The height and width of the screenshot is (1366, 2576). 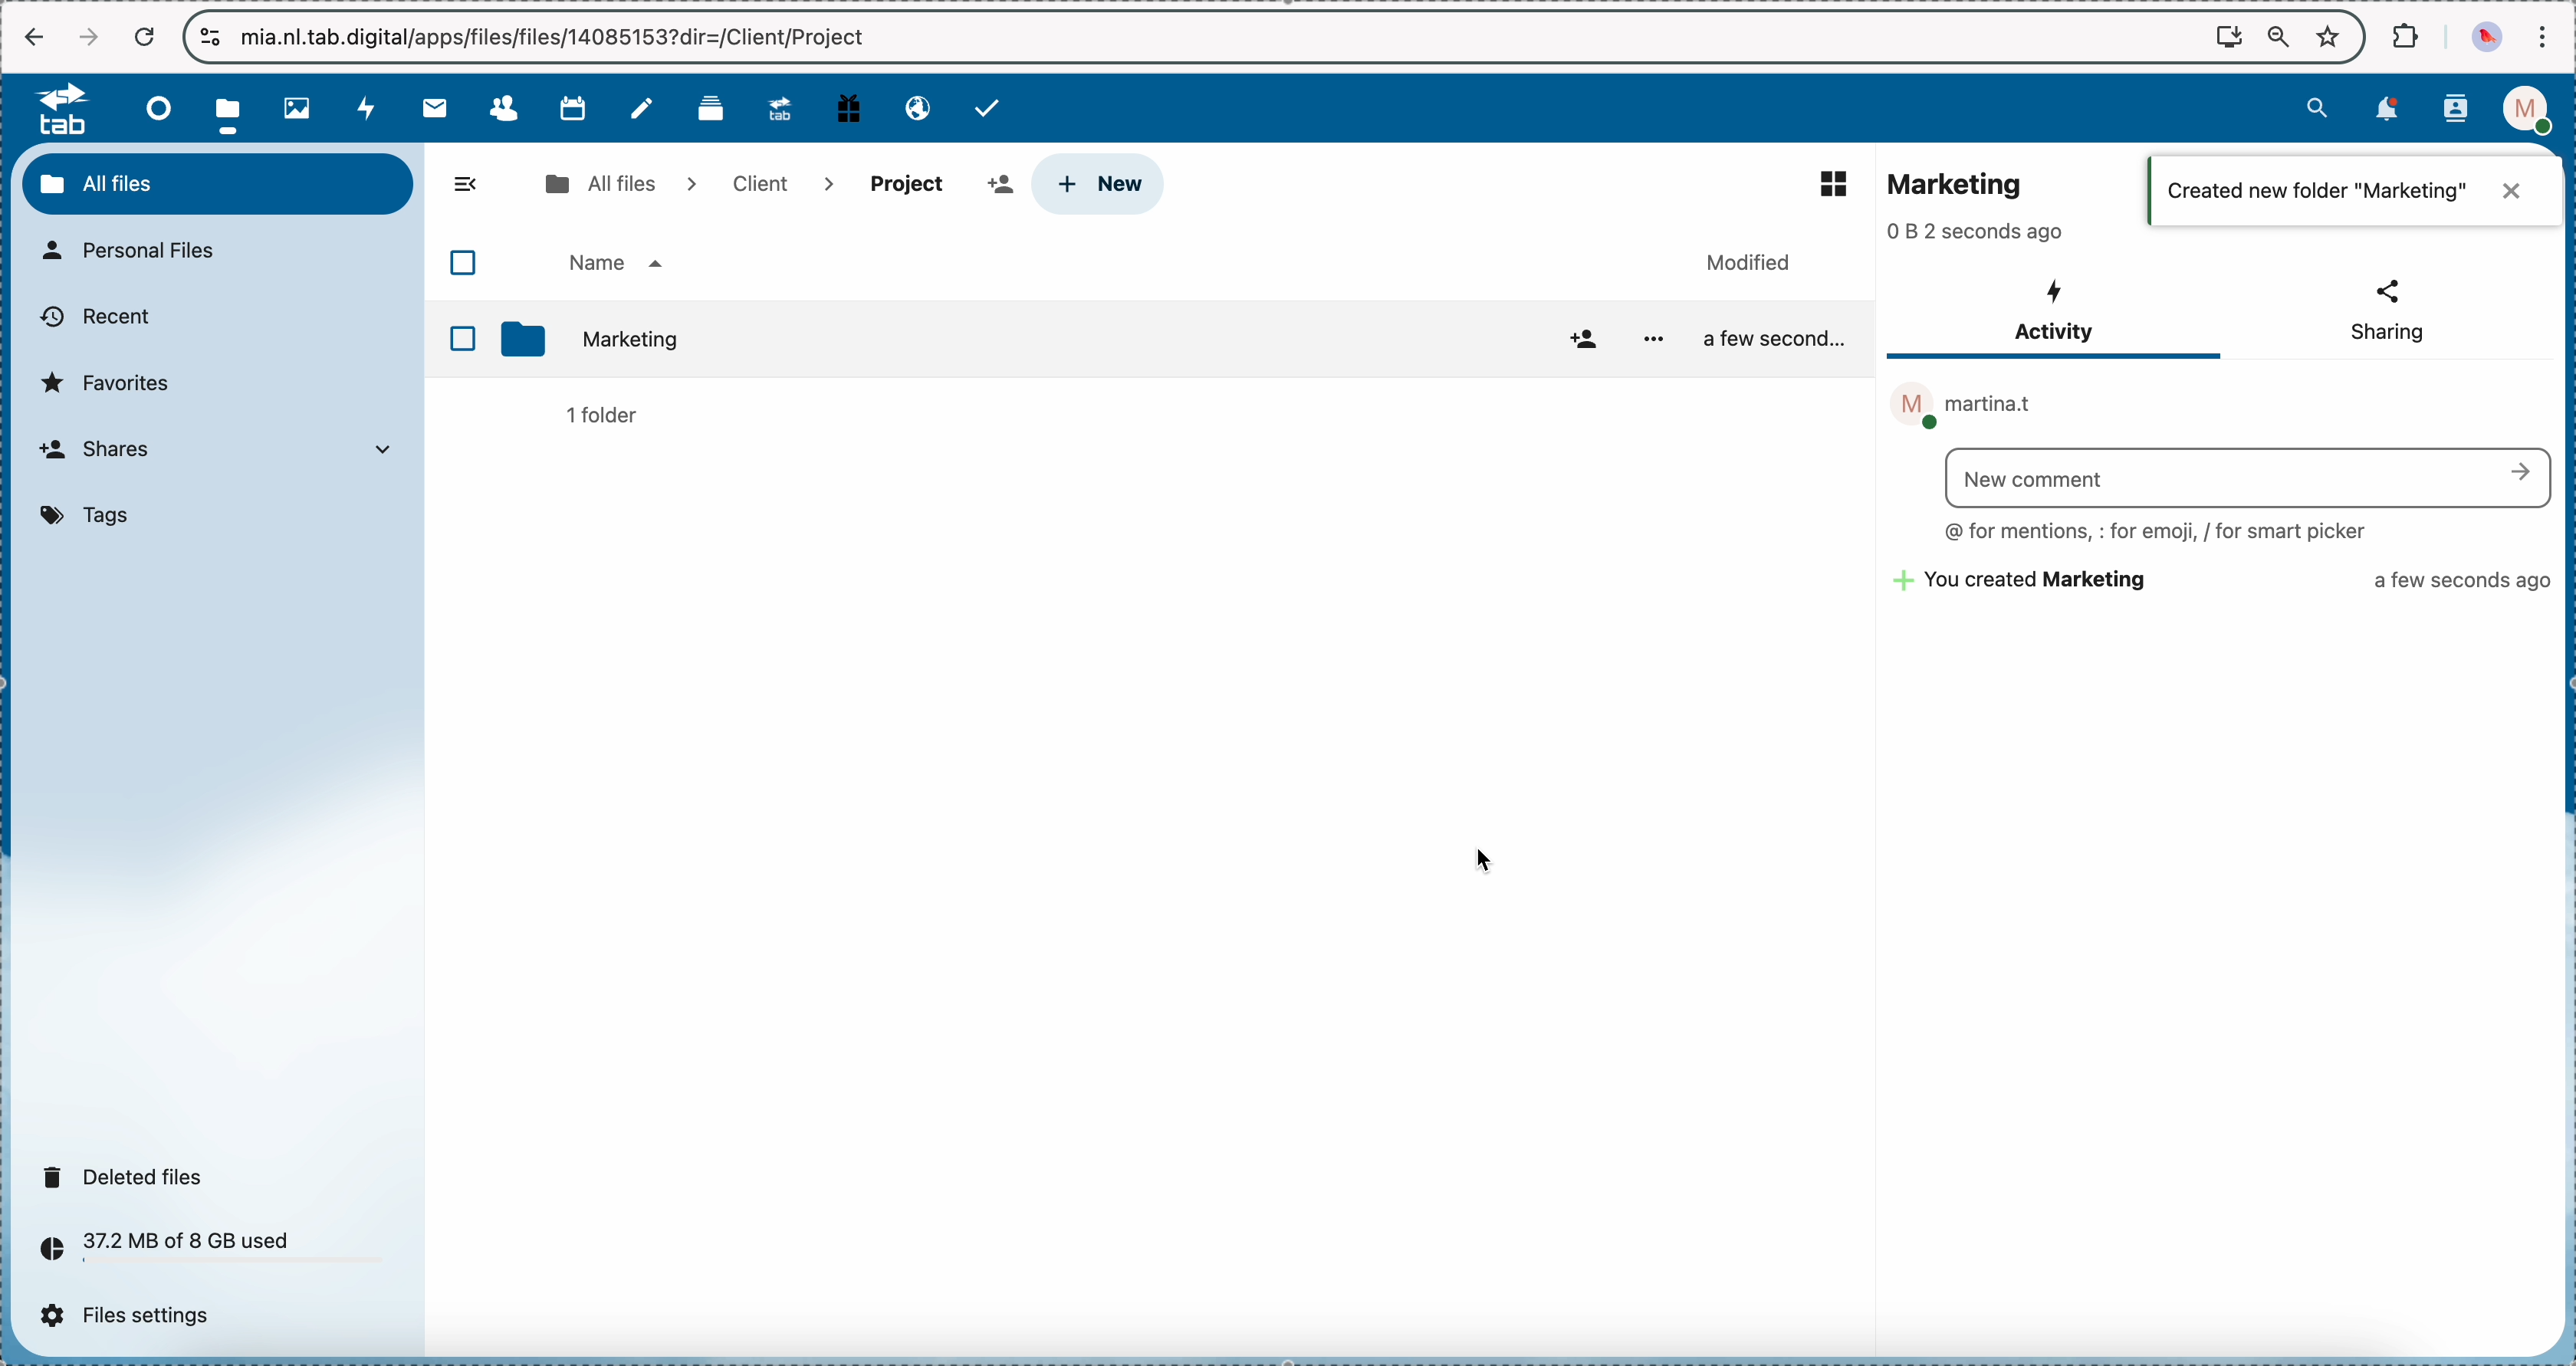 What do you see at coordinates (653, 341) in the screenshot?
I see `Marketing folder` at bounding box center [653, 341].